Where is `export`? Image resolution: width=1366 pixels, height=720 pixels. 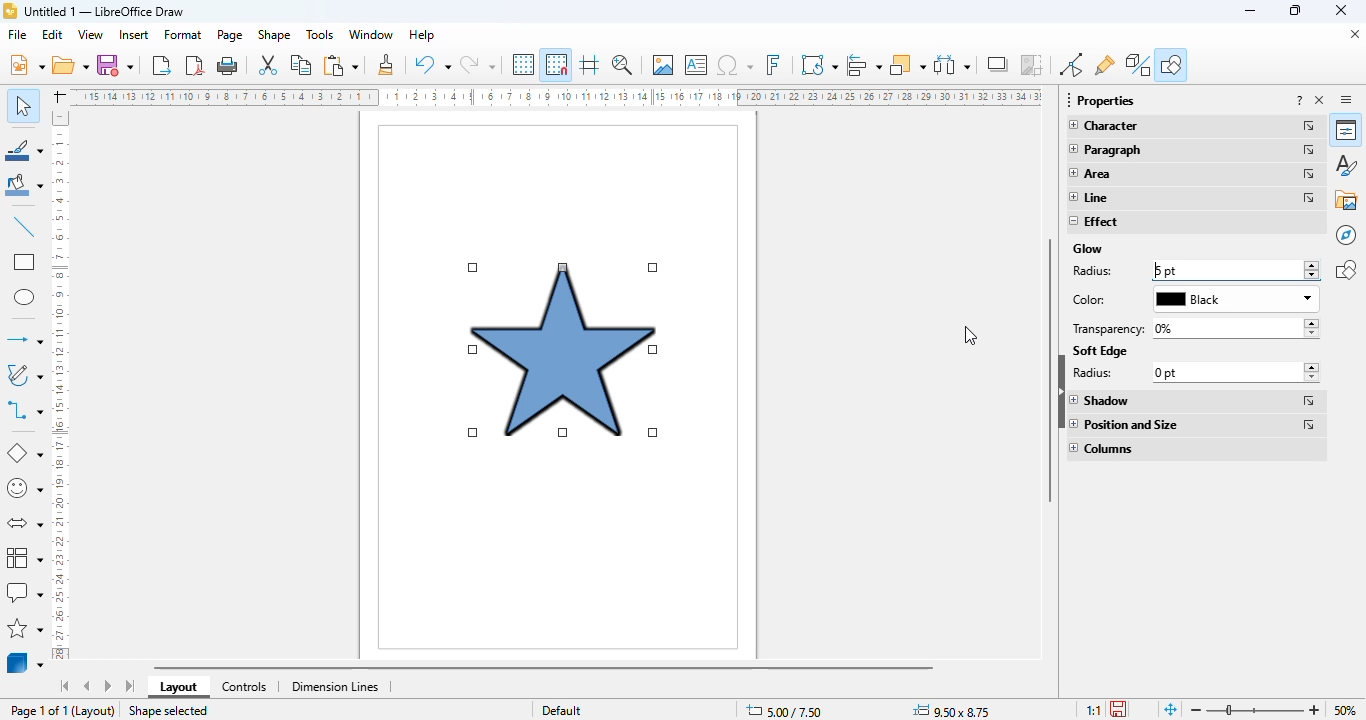
export is located at coordinates (163, 66).